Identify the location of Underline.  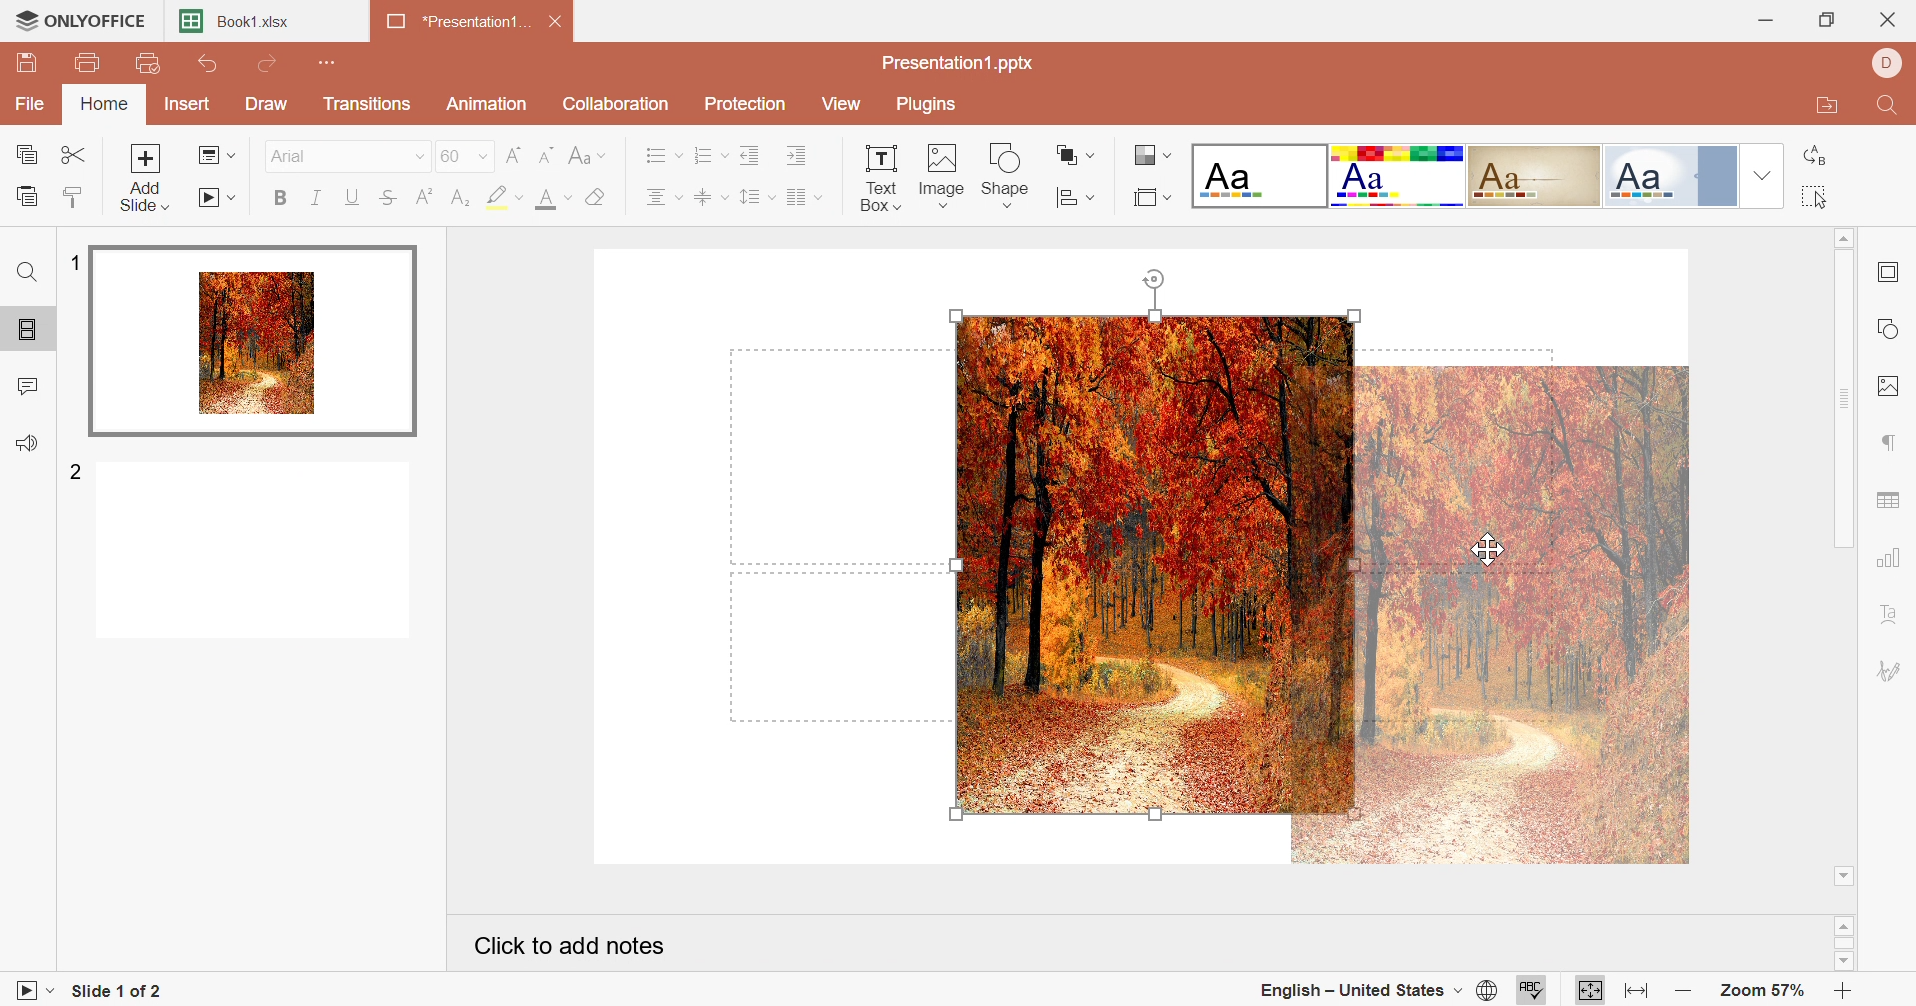
(350, 196).